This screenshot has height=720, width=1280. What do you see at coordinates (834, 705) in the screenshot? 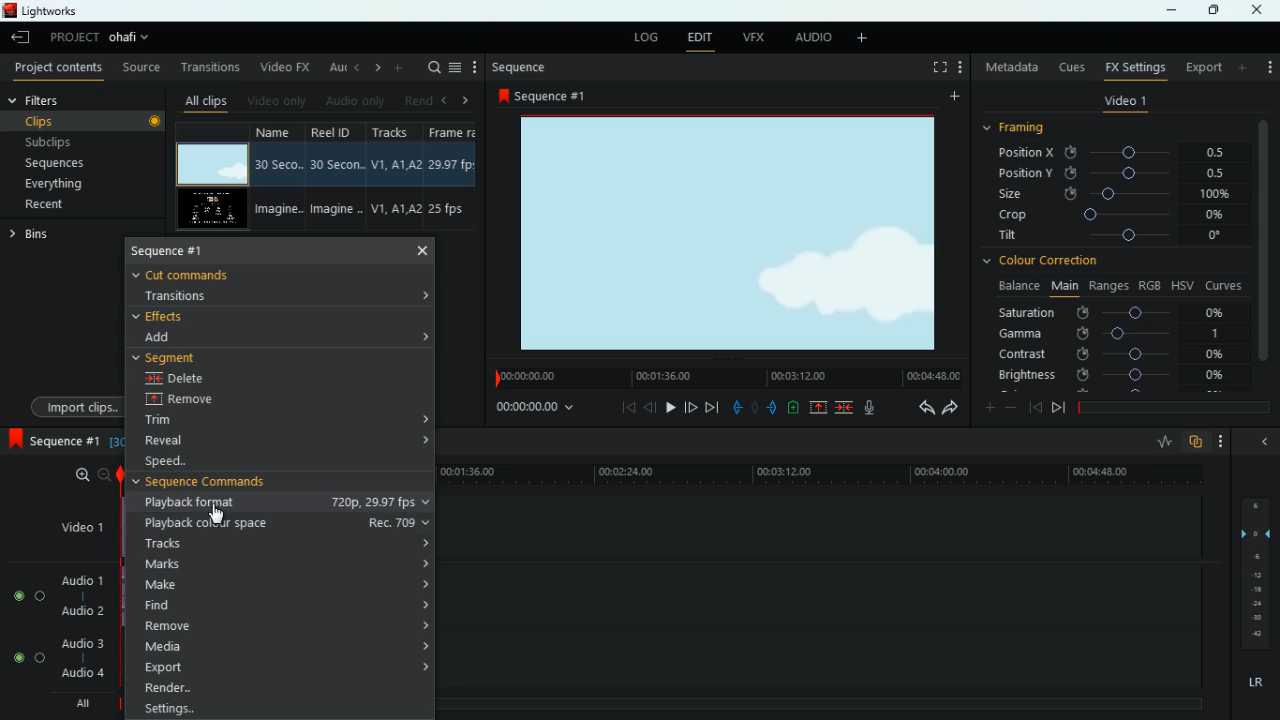
I see `timeline` at bounding box center [834, 705].